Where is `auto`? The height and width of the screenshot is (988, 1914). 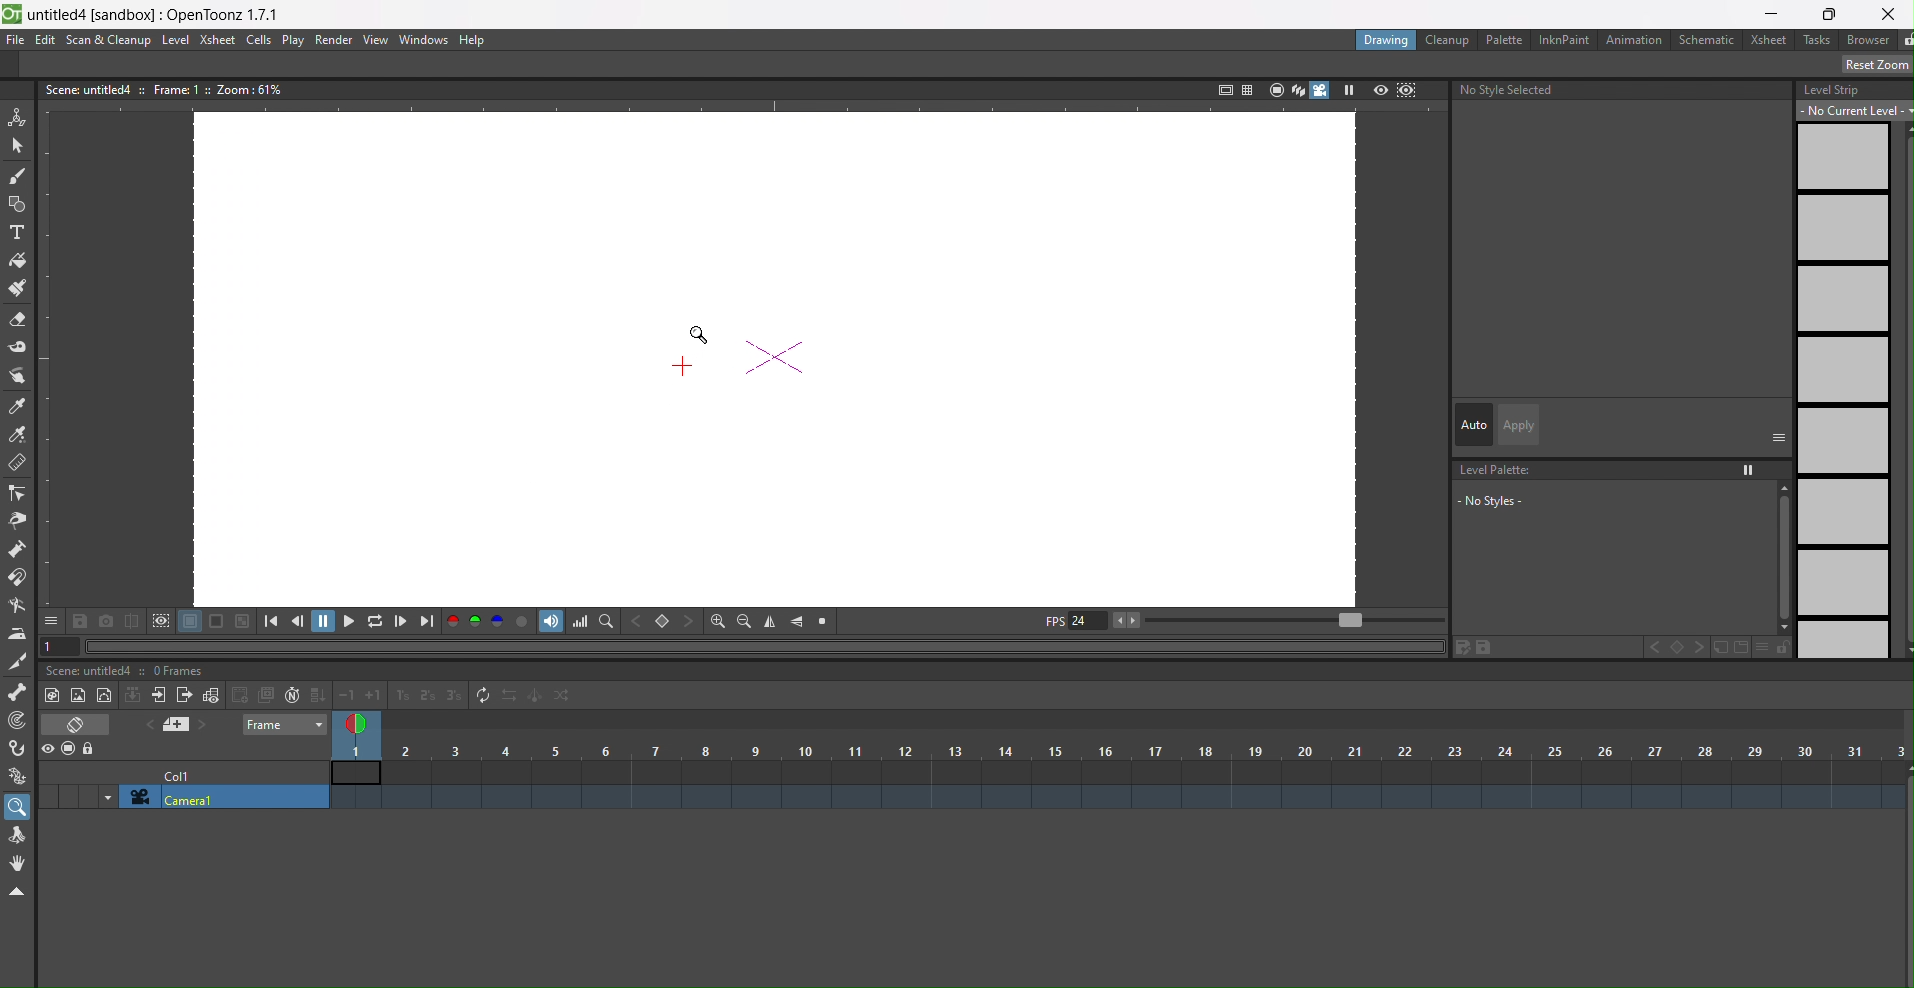
auto is located at coordinates (1473, 424).